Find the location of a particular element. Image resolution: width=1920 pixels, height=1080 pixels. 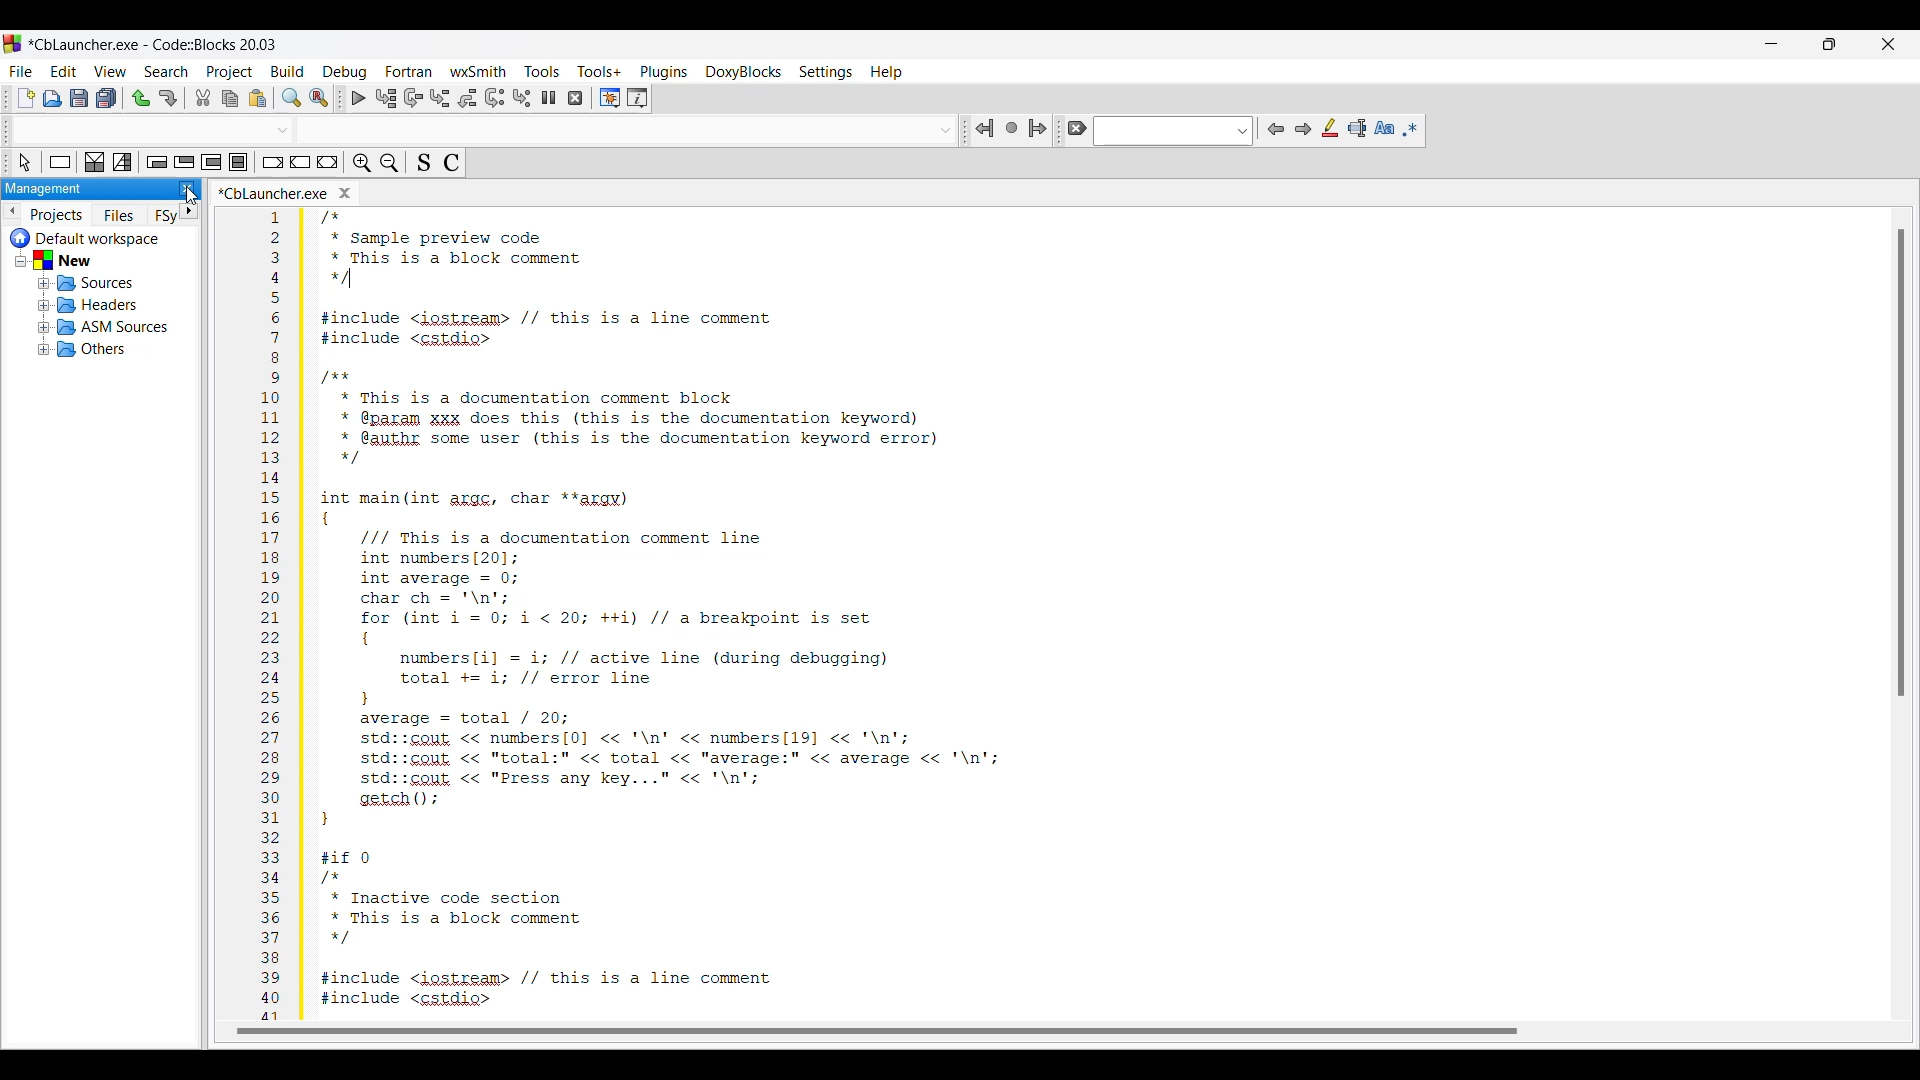

Close tab is located at coordinates (345, 193).